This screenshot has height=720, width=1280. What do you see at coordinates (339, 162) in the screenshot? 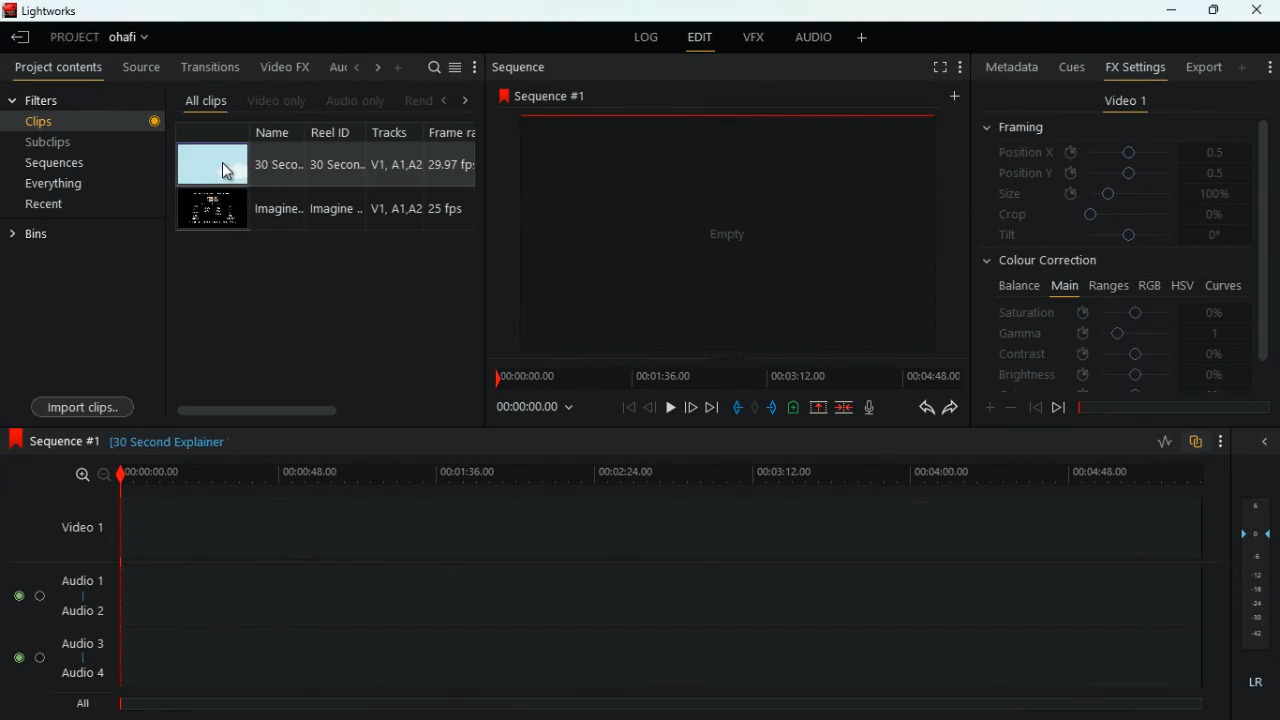
I see `30 Secon..` at bounding box center [339, 162].